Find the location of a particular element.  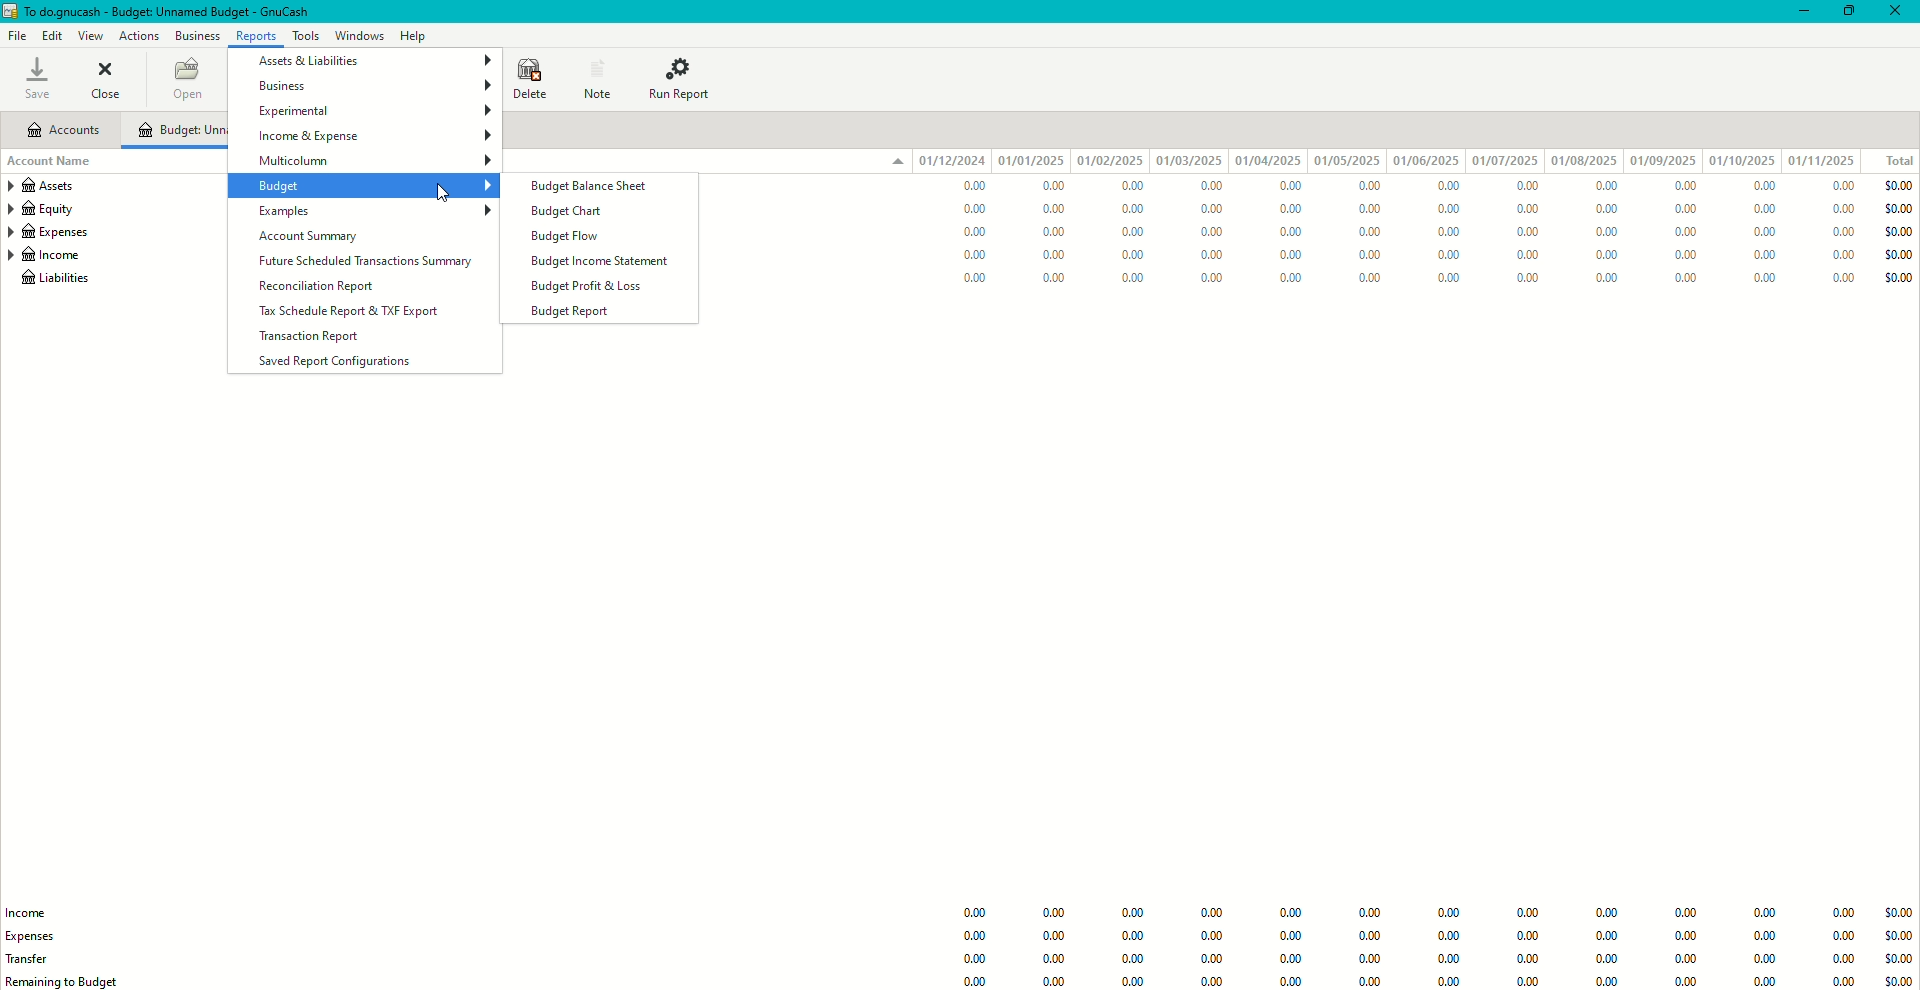

0.00 is located at coordinates (1290, 936).